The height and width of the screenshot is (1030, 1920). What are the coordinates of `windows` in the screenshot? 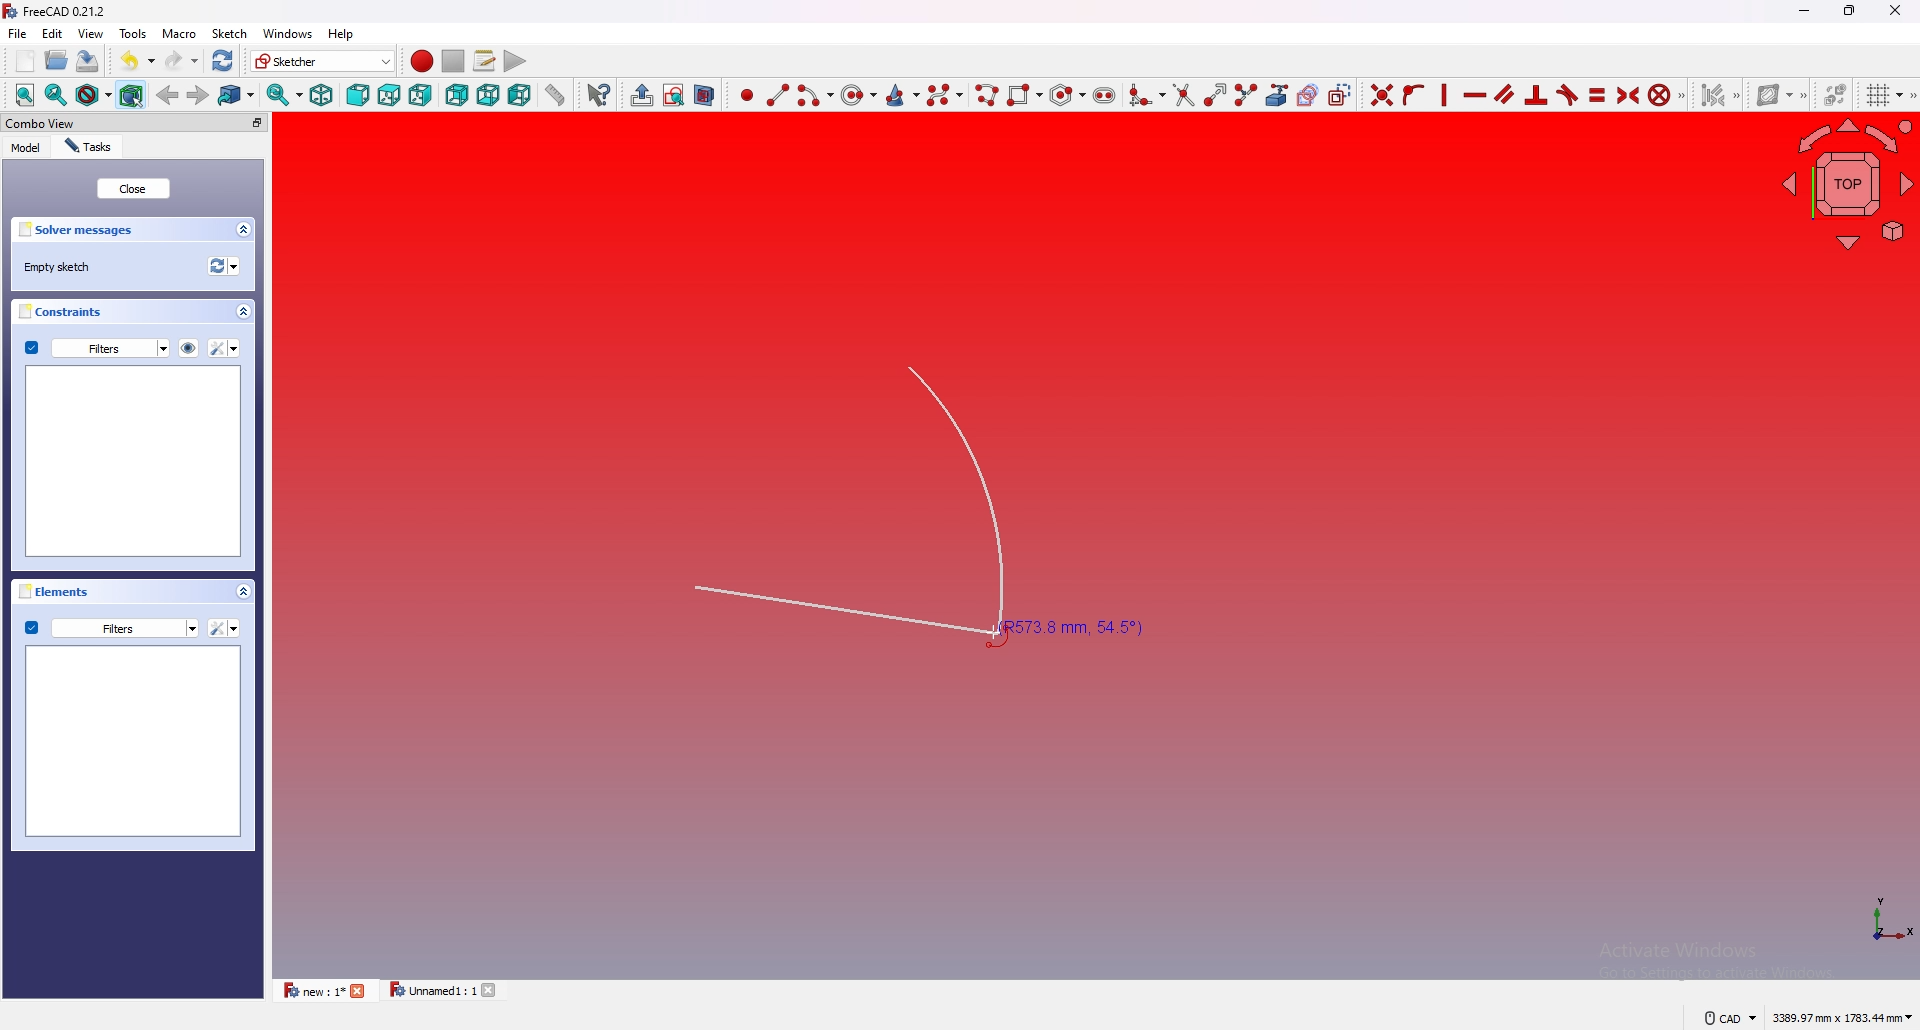 It's located at (286, 33).